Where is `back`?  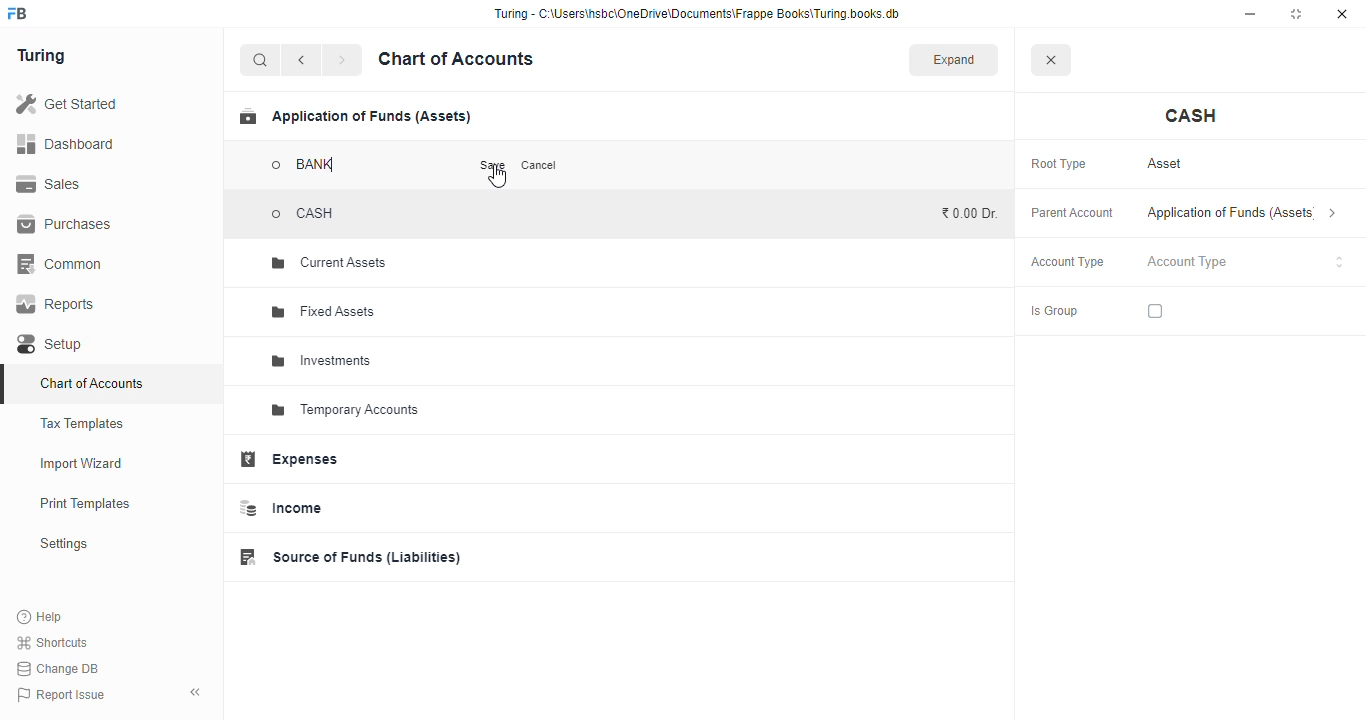
back is located at coordinates (301, 60).